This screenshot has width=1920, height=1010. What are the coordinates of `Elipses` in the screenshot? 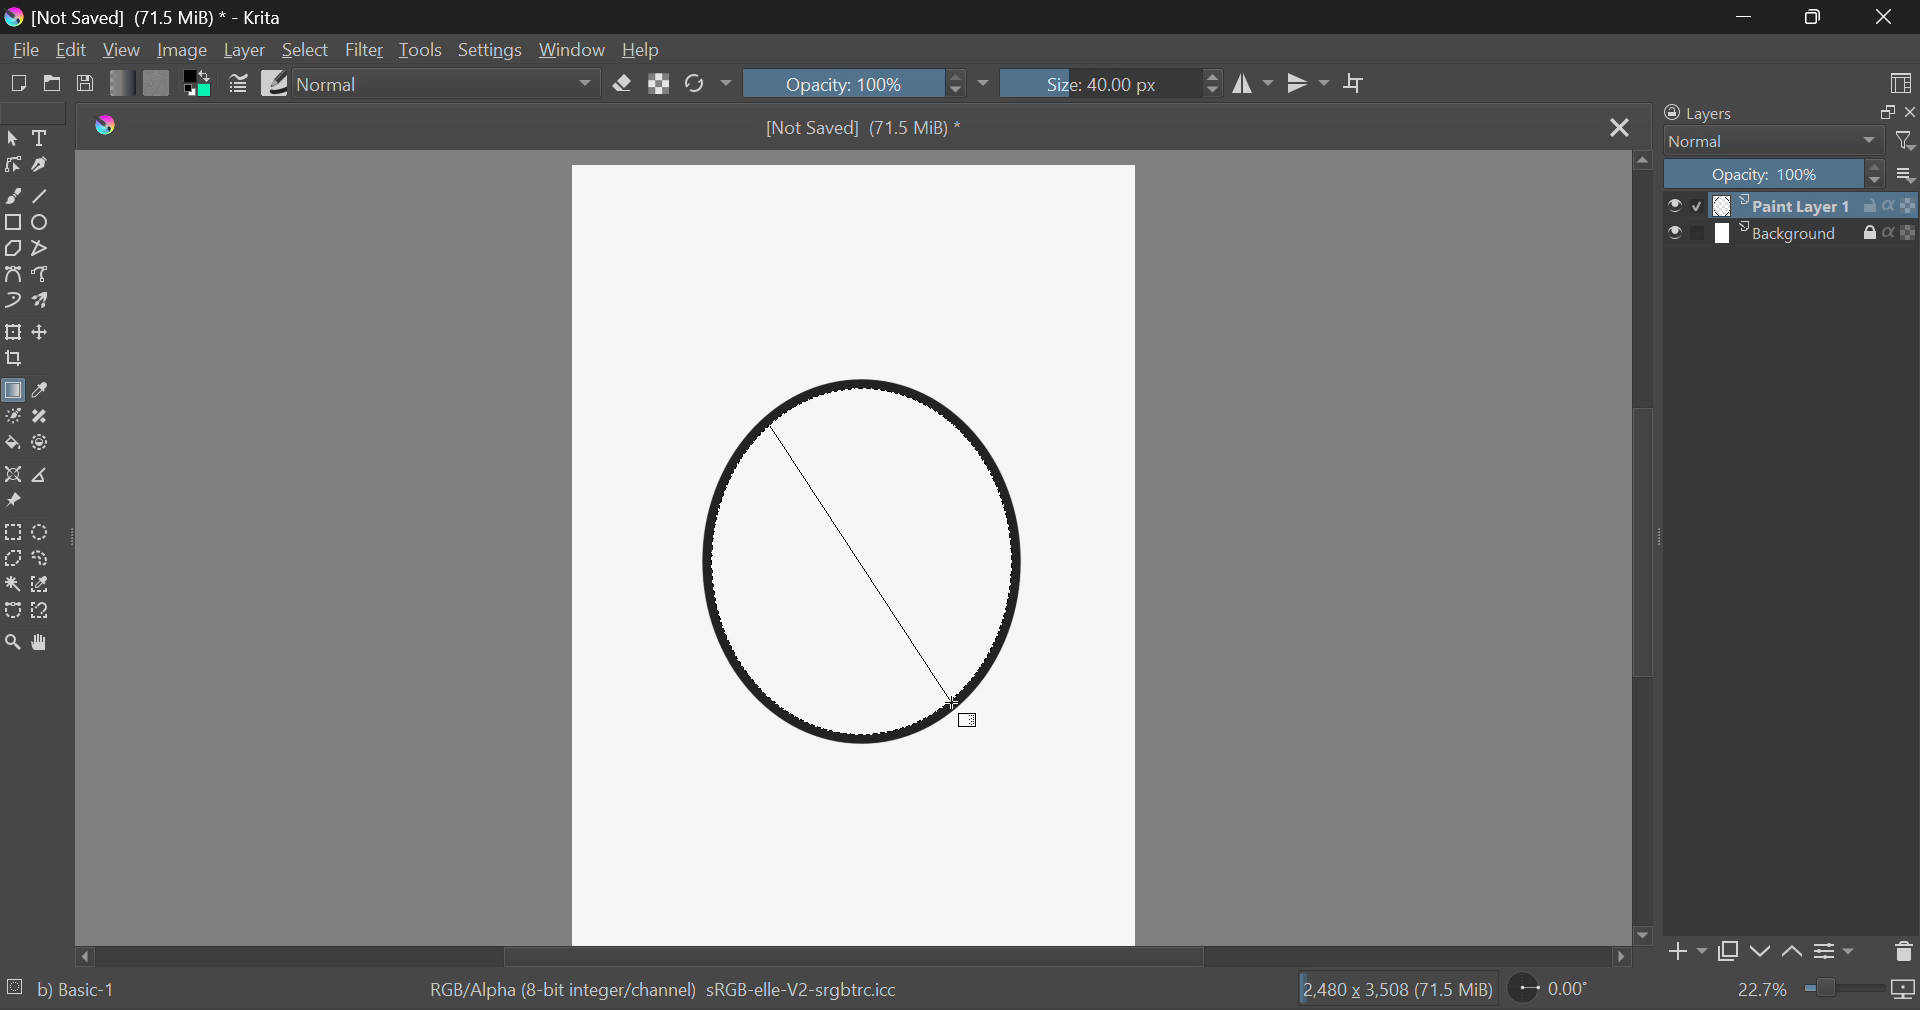 It's located at (46, 224).